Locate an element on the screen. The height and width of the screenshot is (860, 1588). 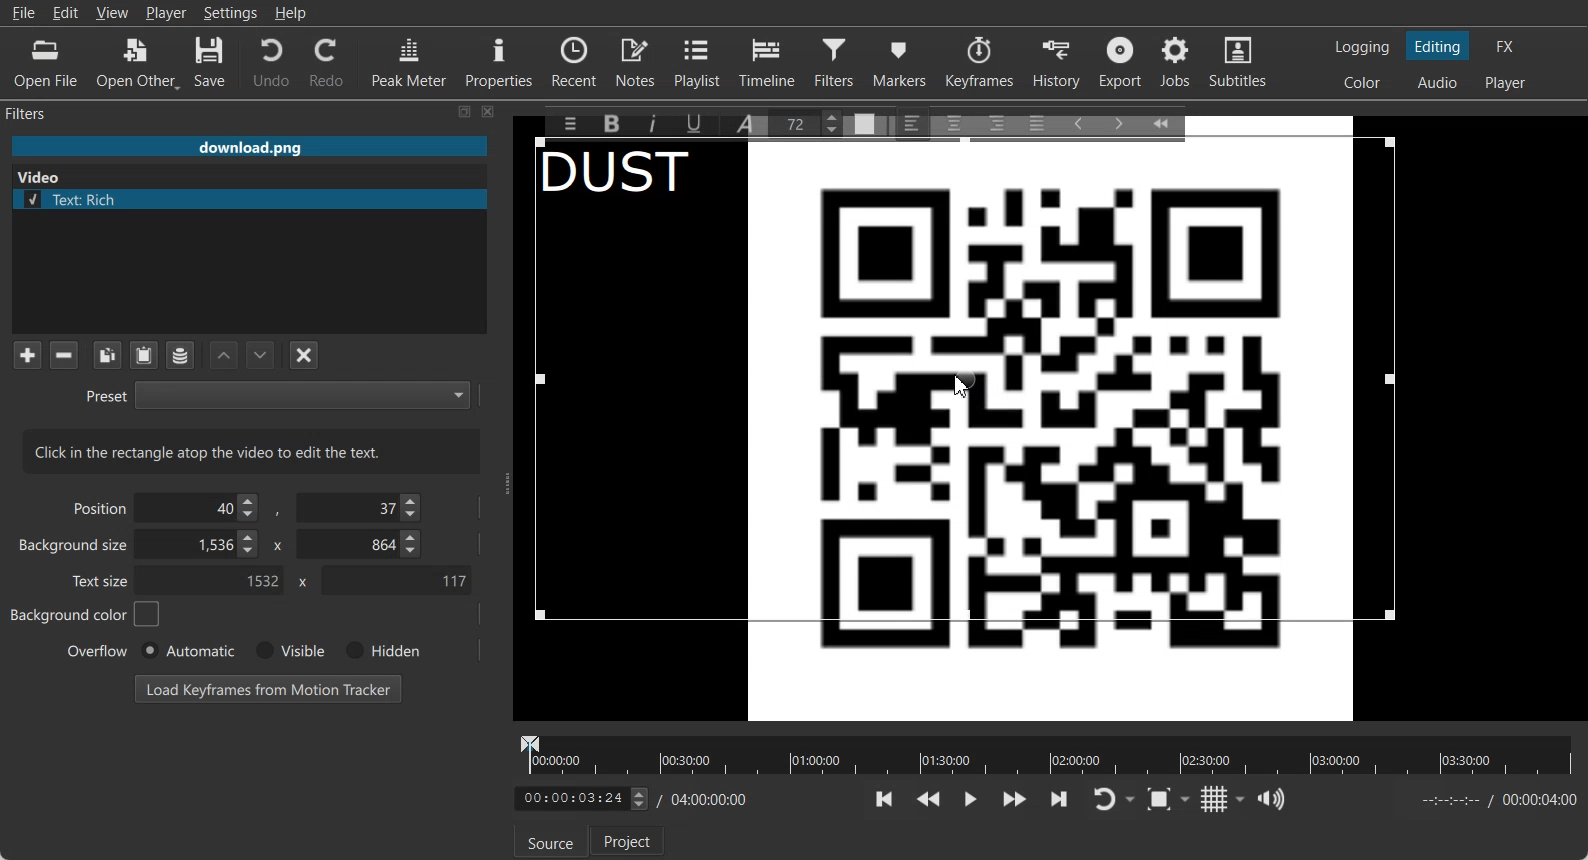
Switching to the Player only layout is located at coordinates (1507, 83).